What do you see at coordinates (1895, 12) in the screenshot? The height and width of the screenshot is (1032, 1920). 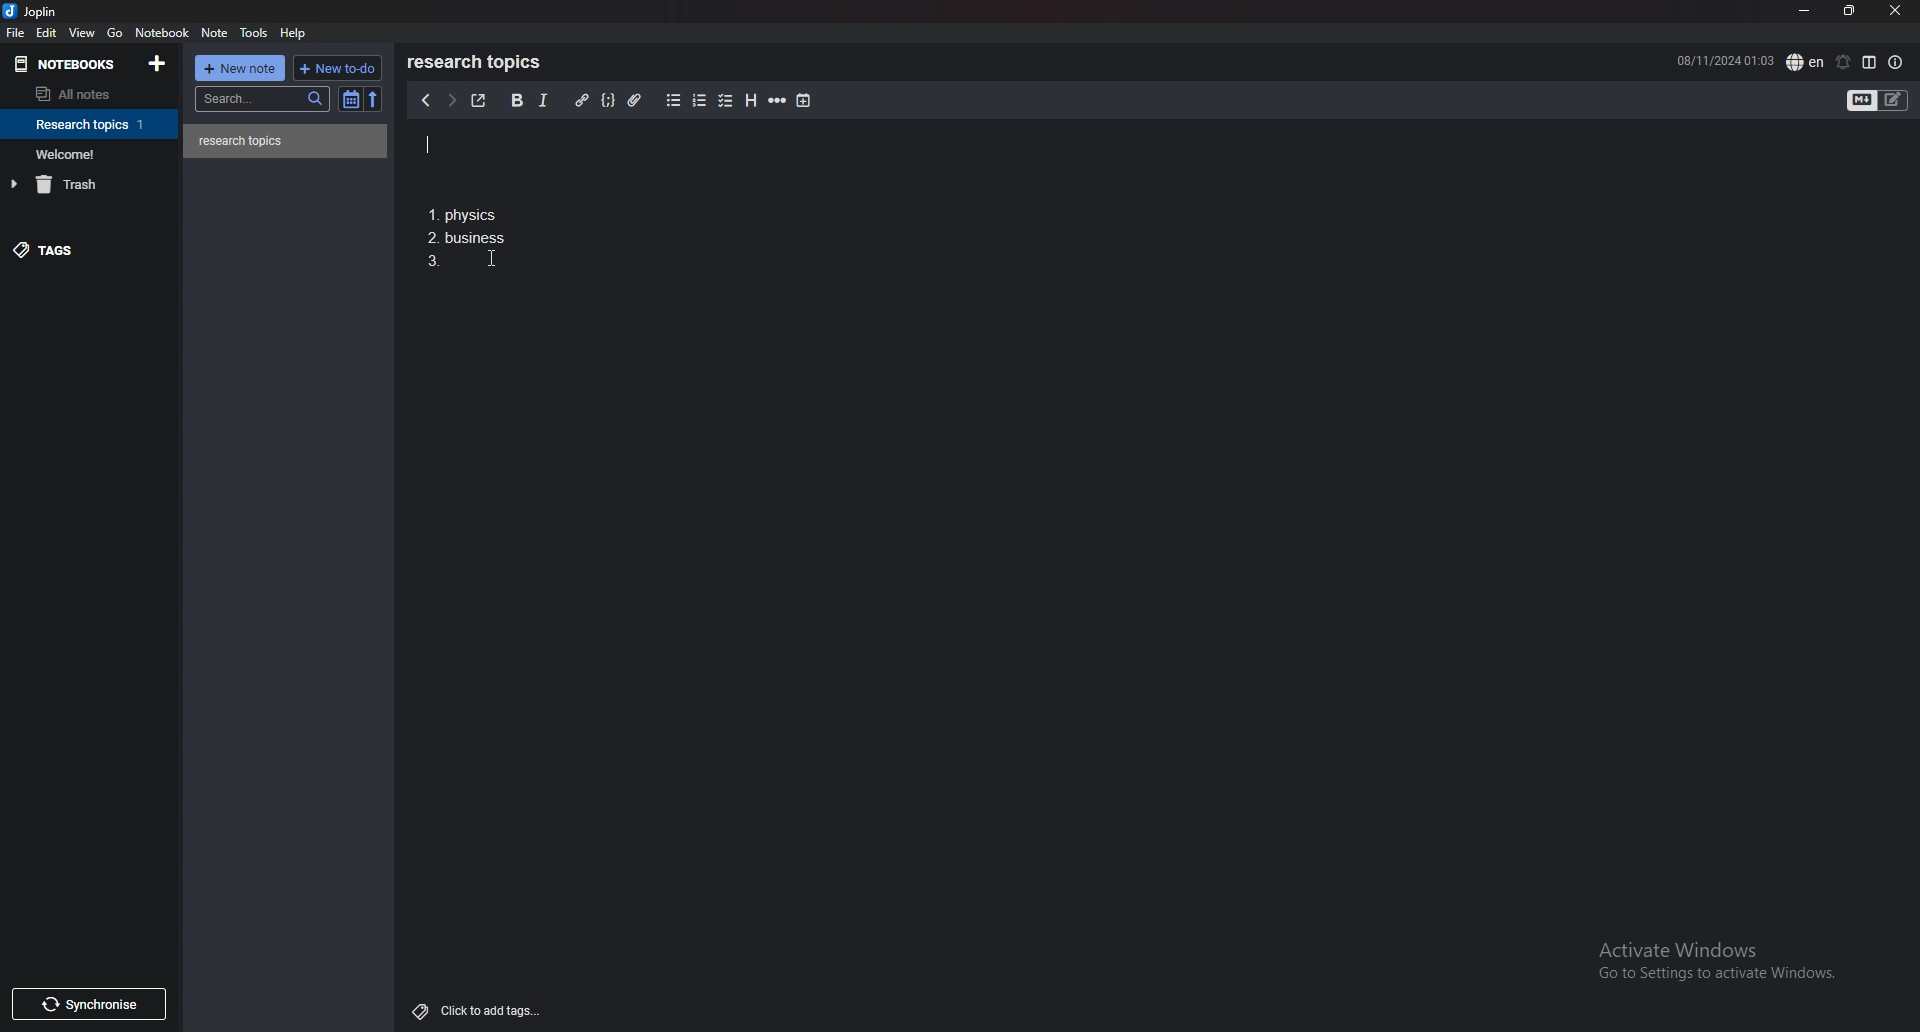 I see `close` at bounding box center [1895, 12].